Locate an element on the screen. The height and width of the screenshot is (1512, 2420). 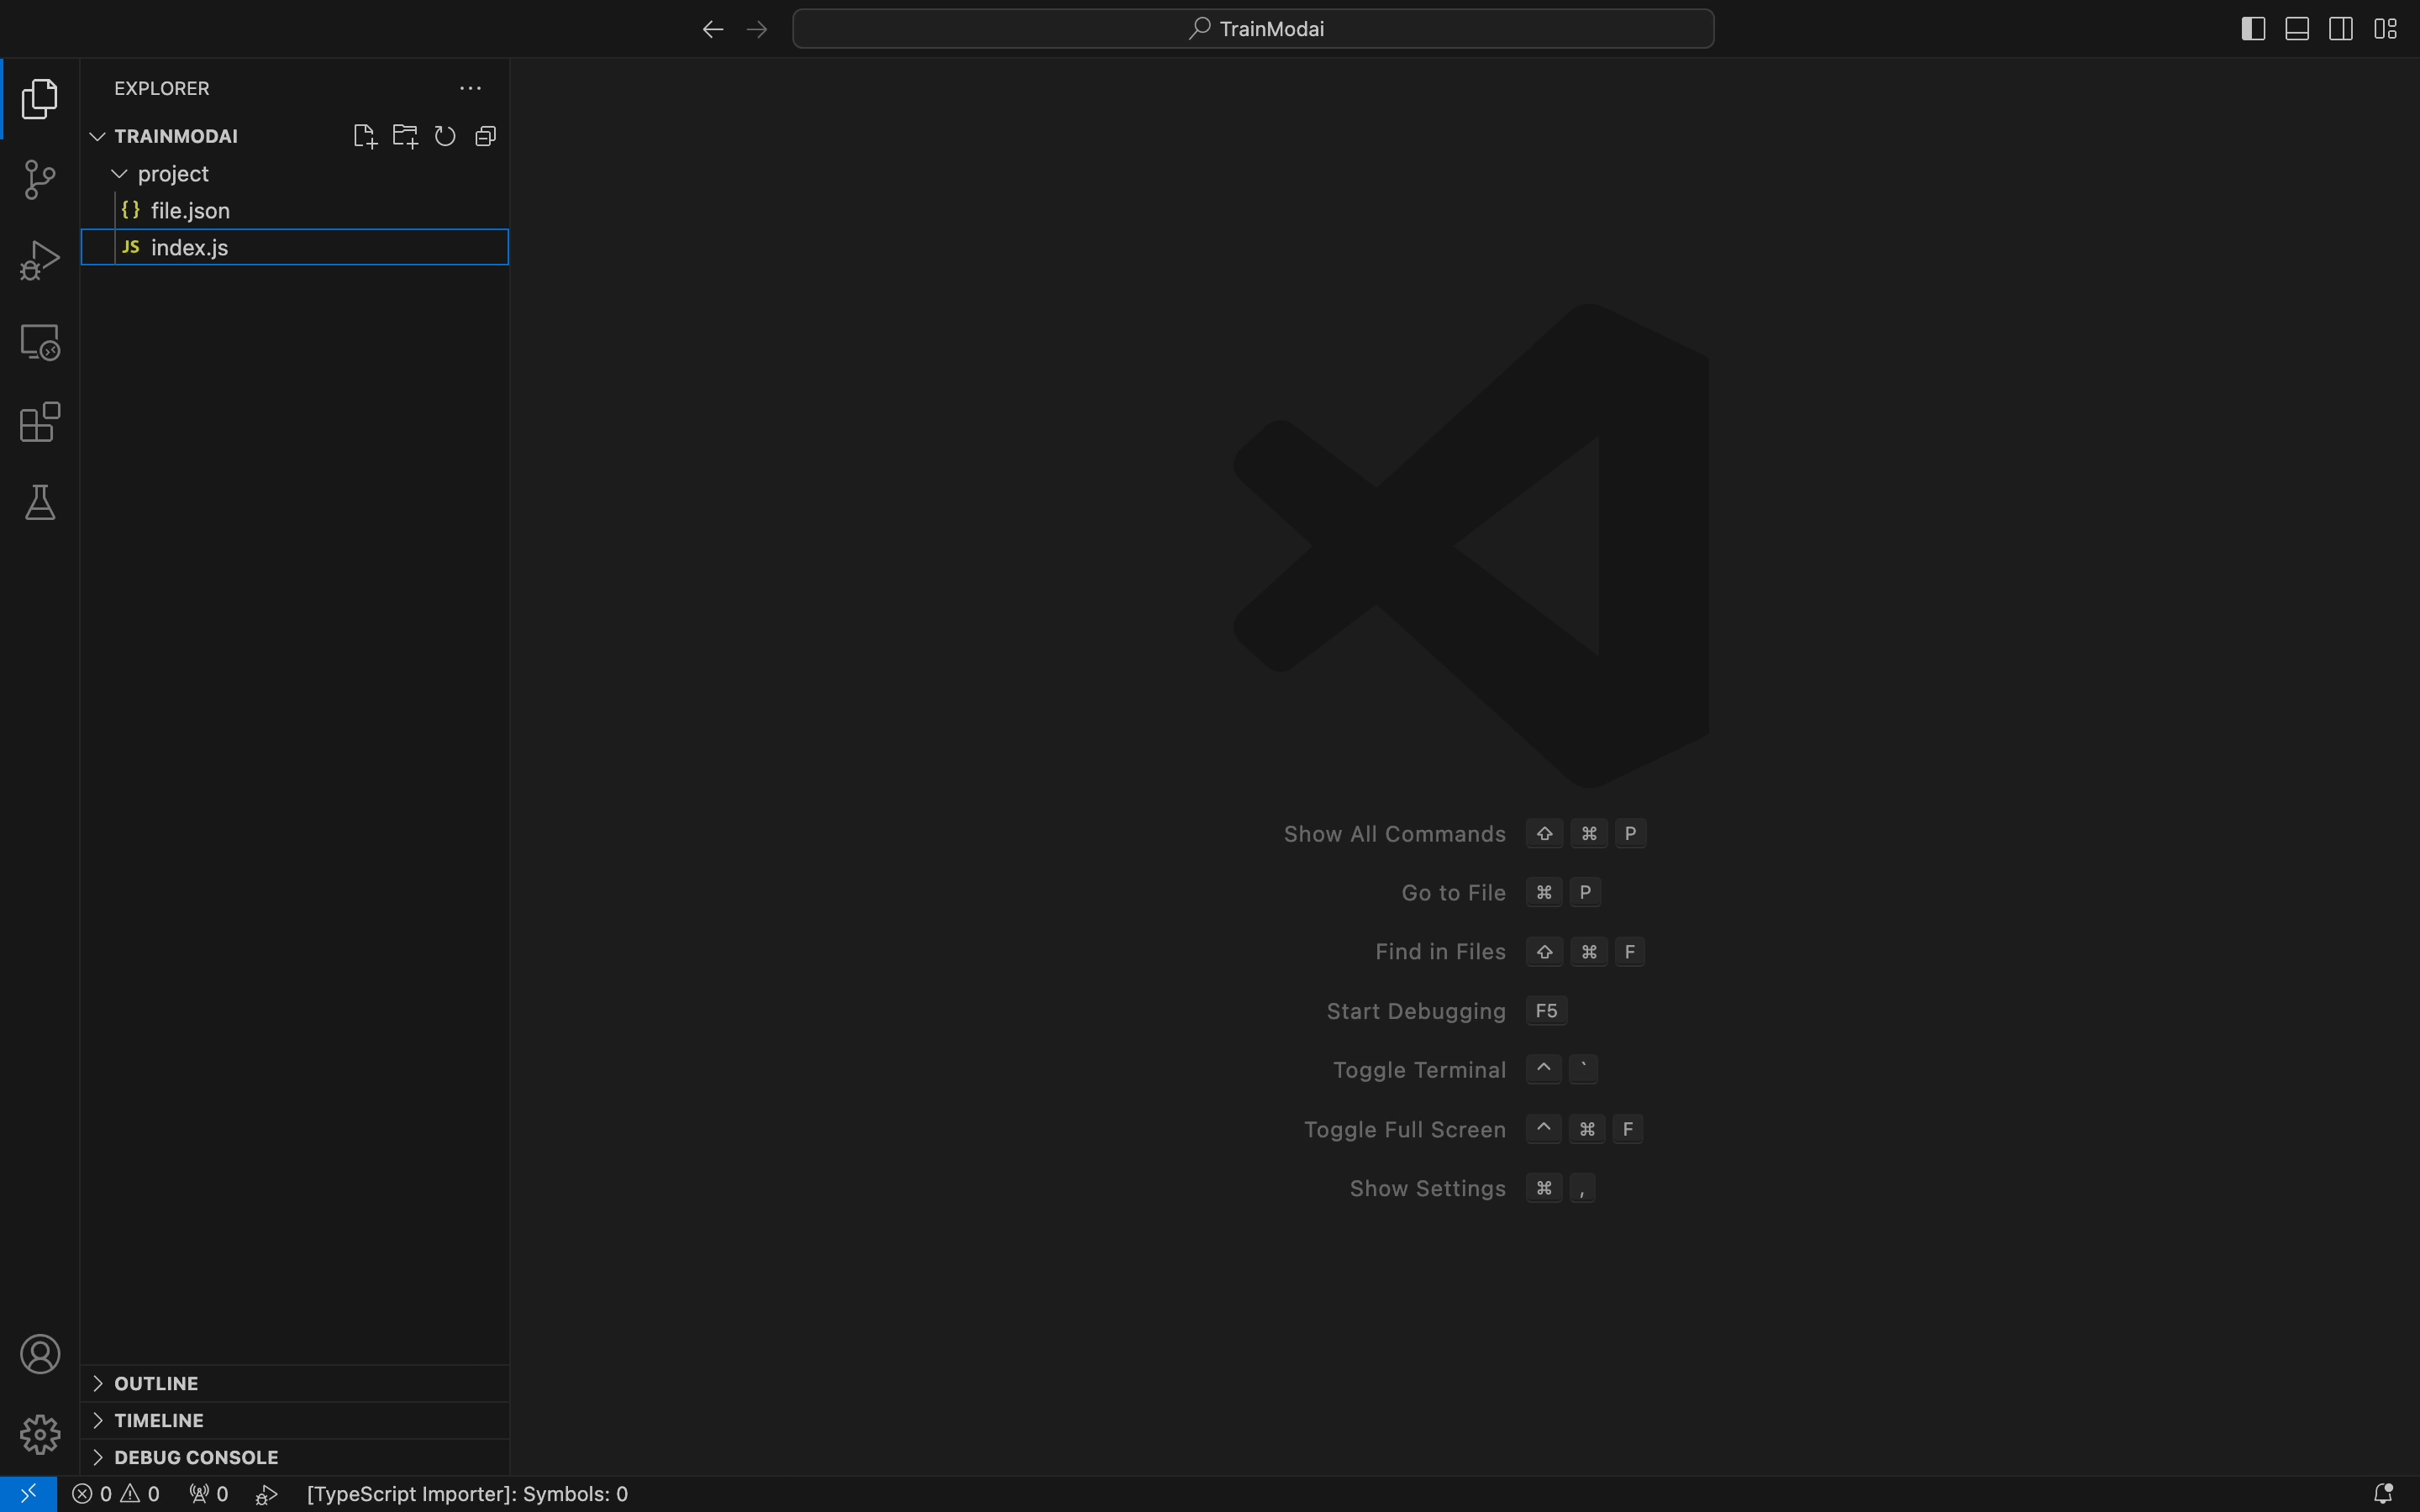
sidebar bottom is located at coordinates (2295, 31).